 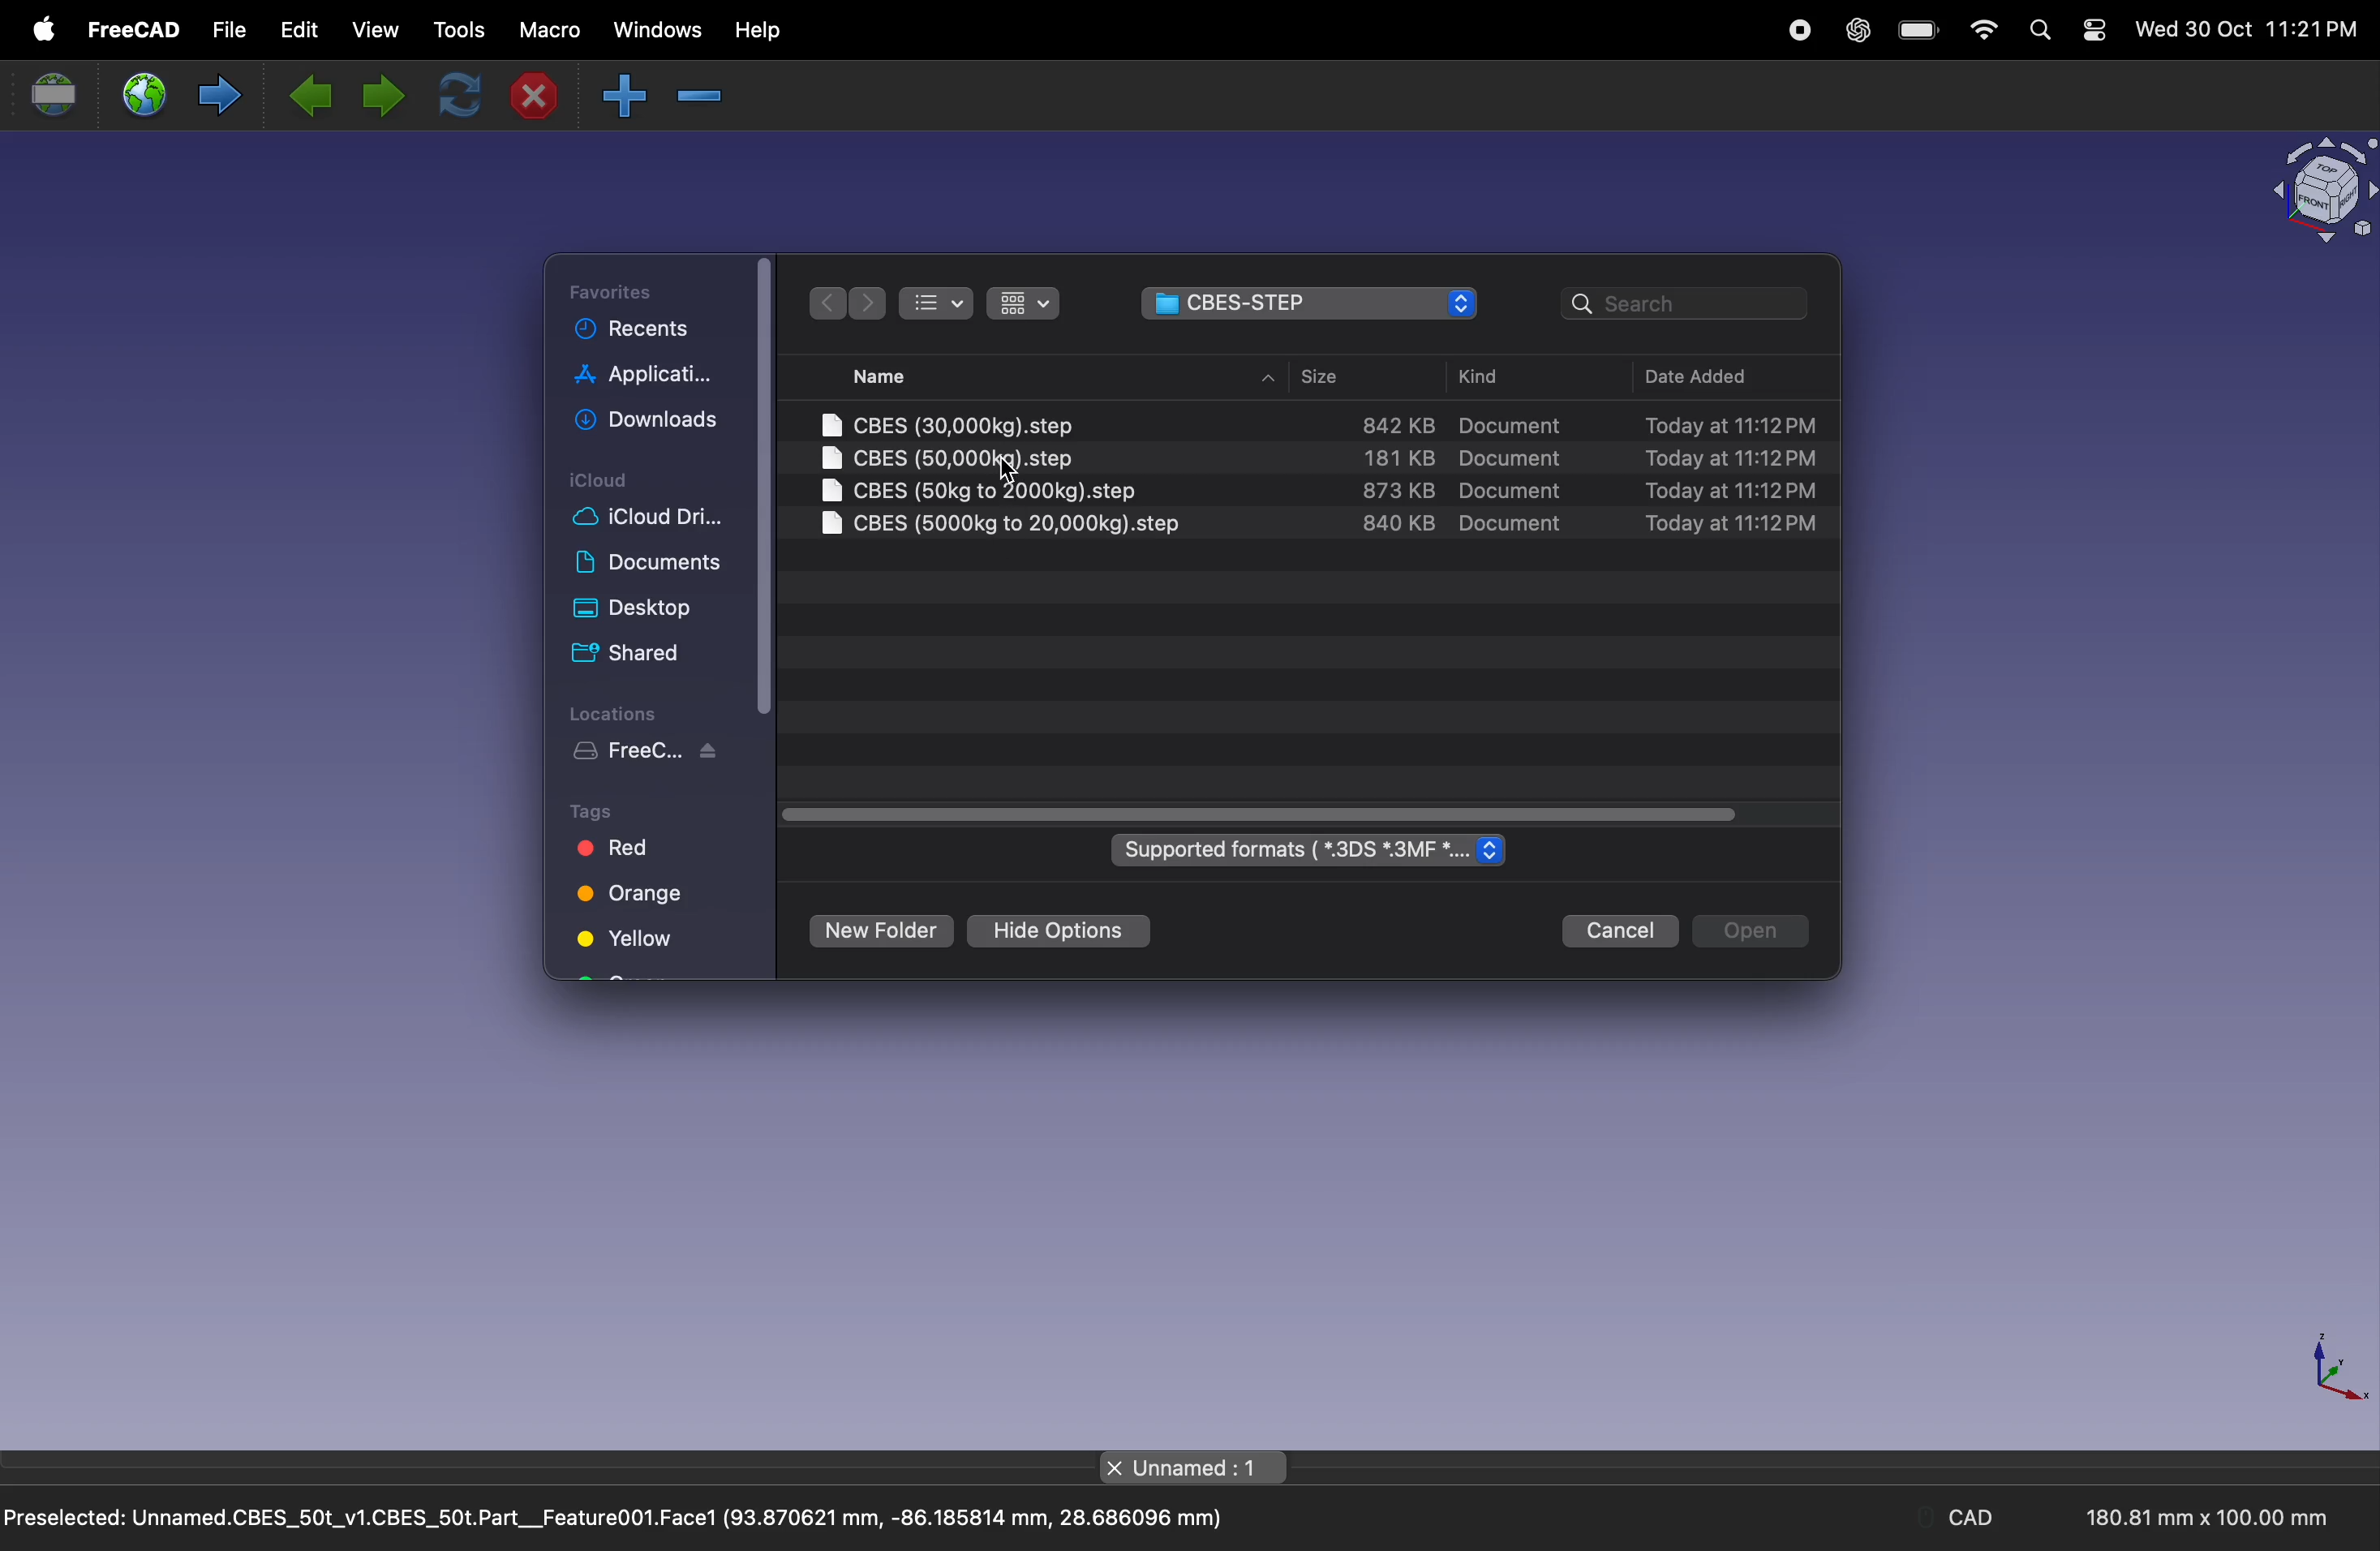 I want to click on date, so click(x=1722, y=378).